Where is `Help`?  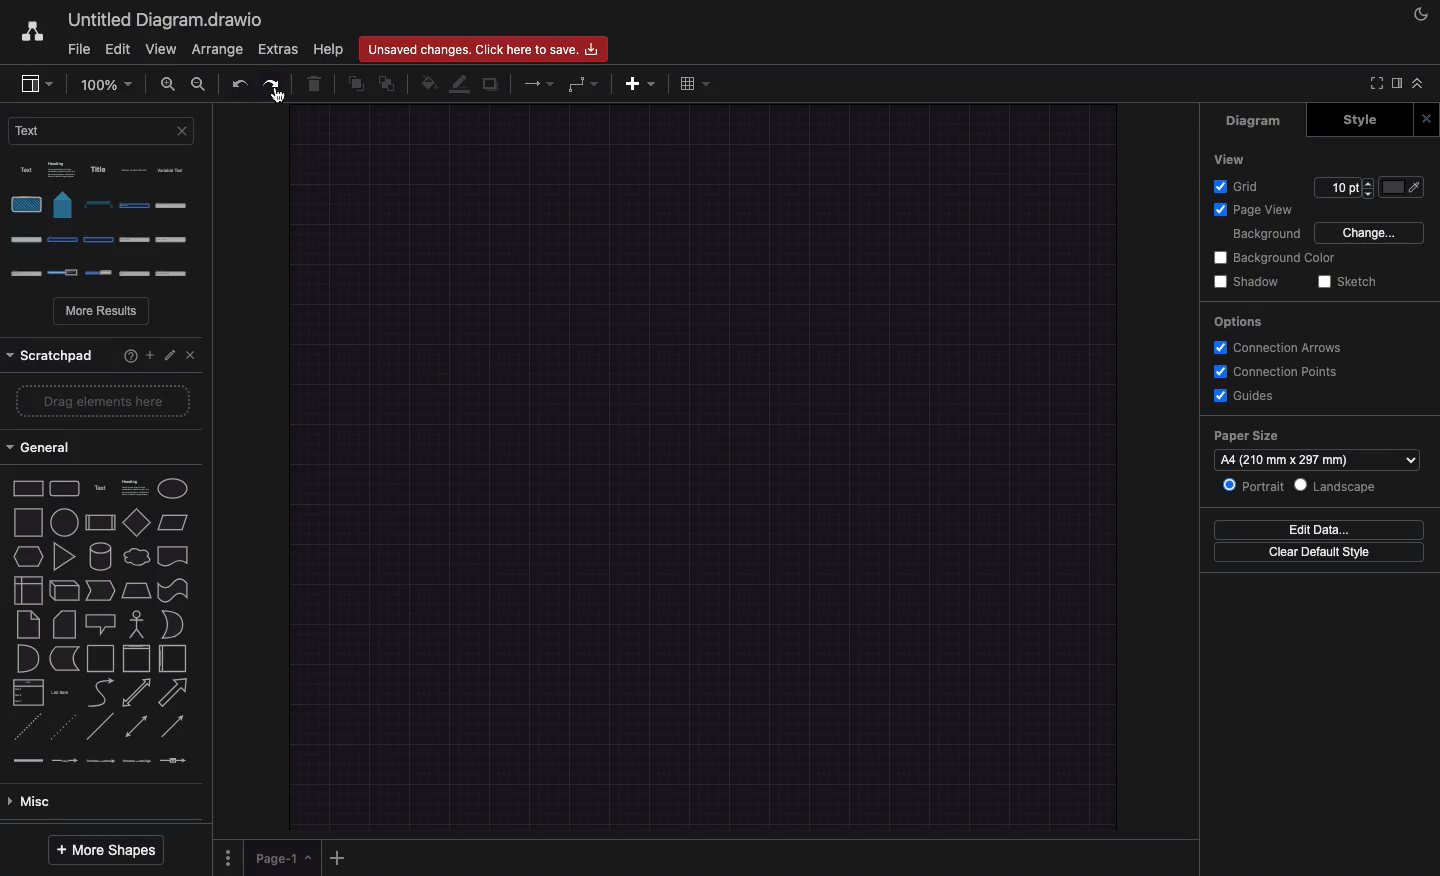
Help is located at coordinates (329, 49).